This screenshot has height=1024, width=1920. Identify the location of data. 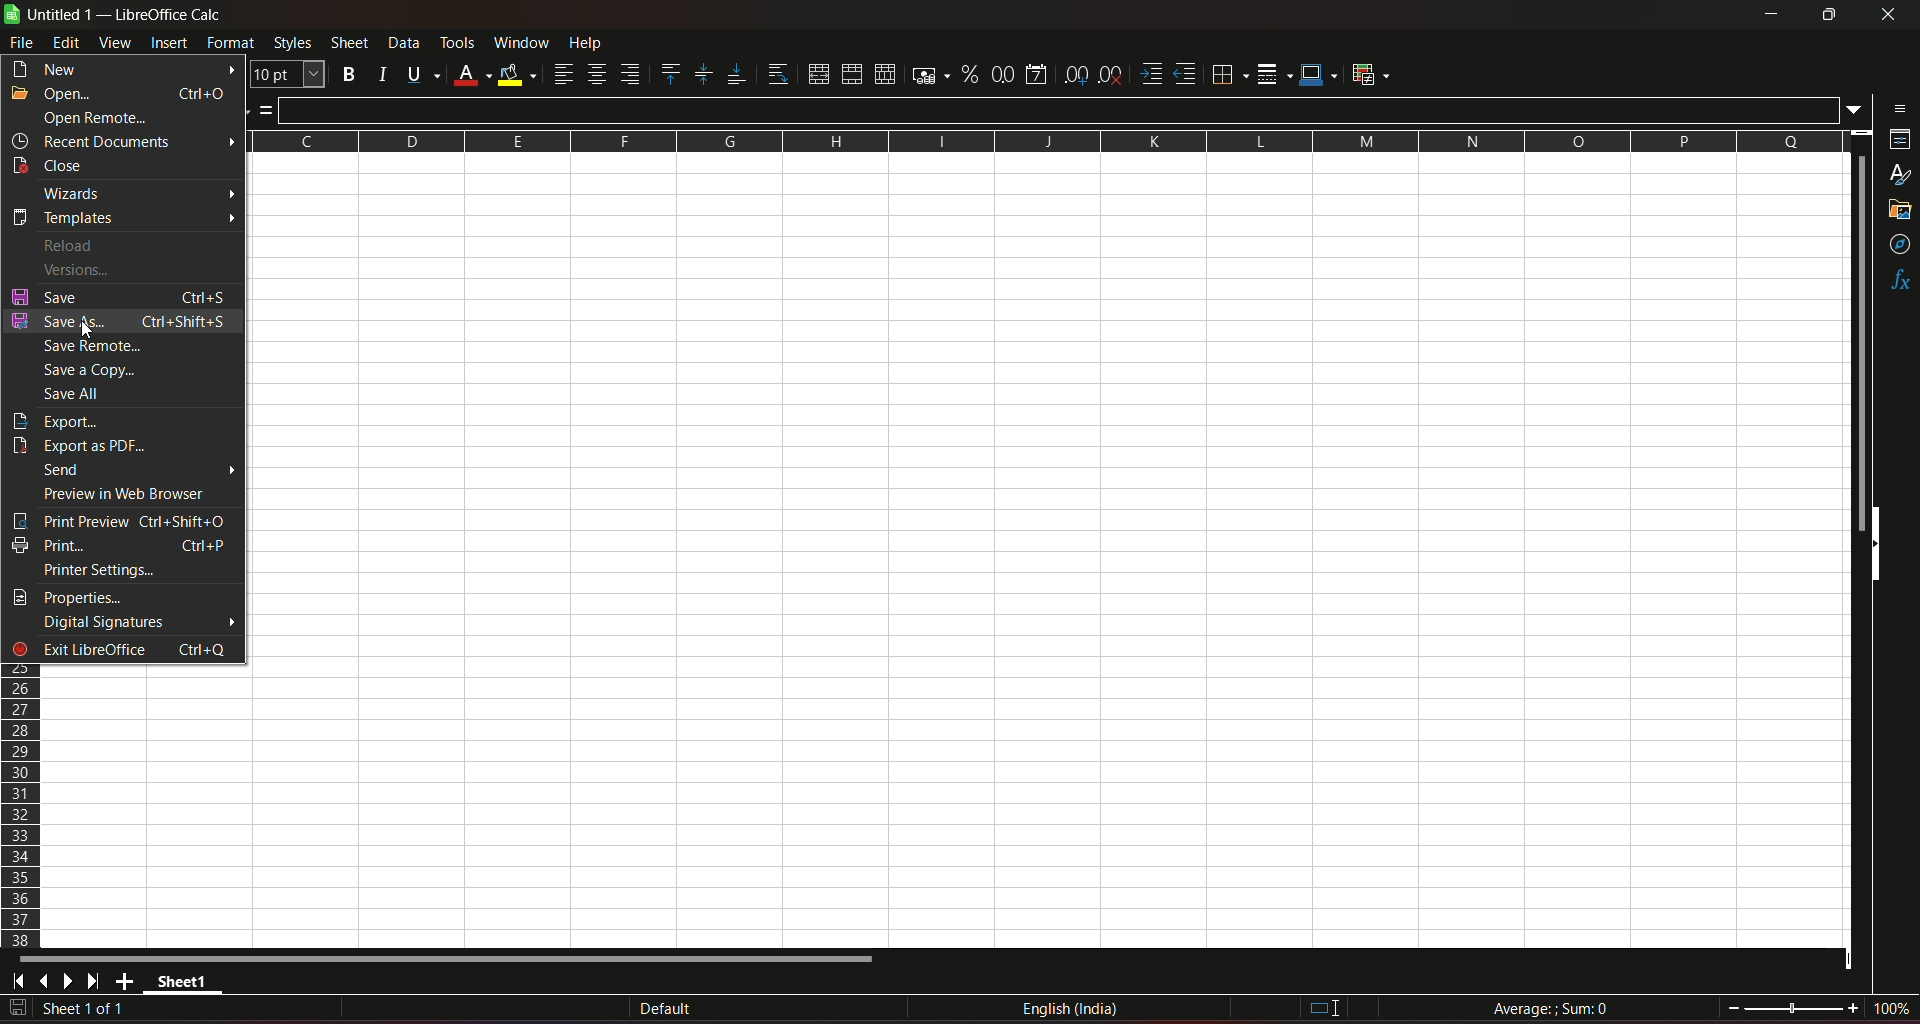
(403, 43).